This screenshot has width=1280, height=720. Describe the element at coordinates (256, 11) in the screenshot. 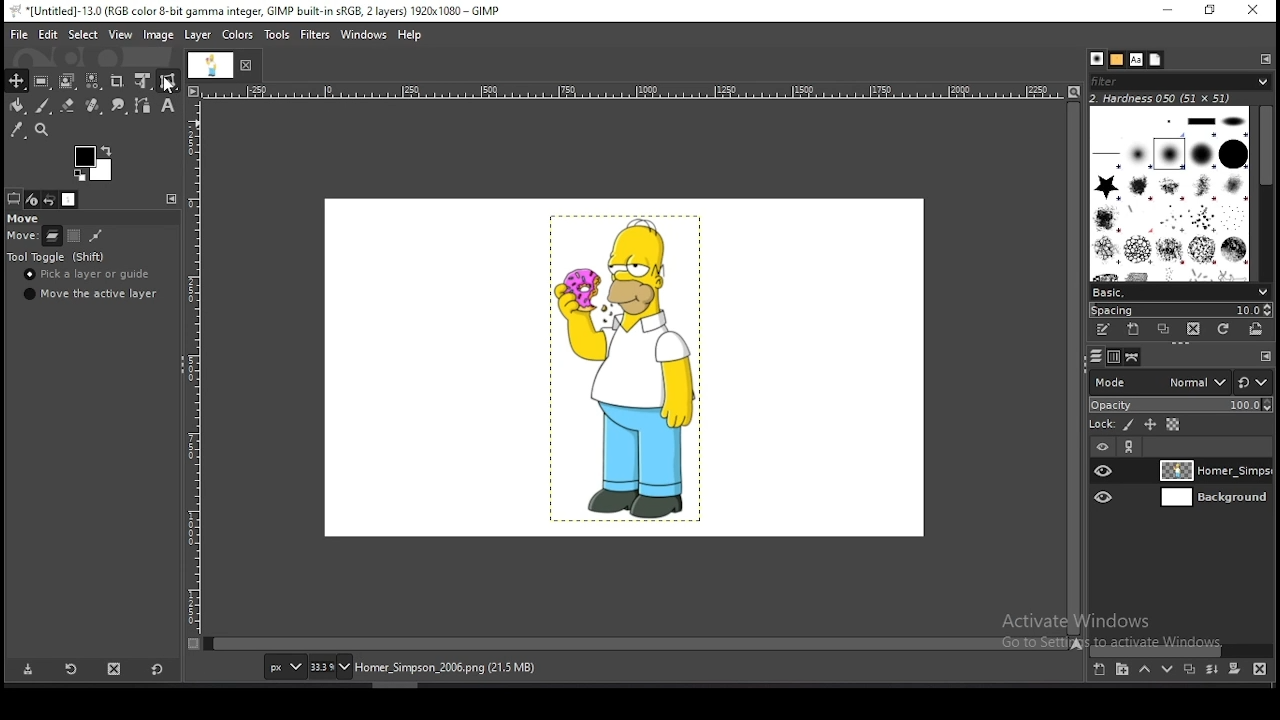

I see `*[untitled]-13.0 (rgb color 8-bit gamma integer, gimp built-in sRGB, 2 layers) 1920x1080 - gimp` at that location.